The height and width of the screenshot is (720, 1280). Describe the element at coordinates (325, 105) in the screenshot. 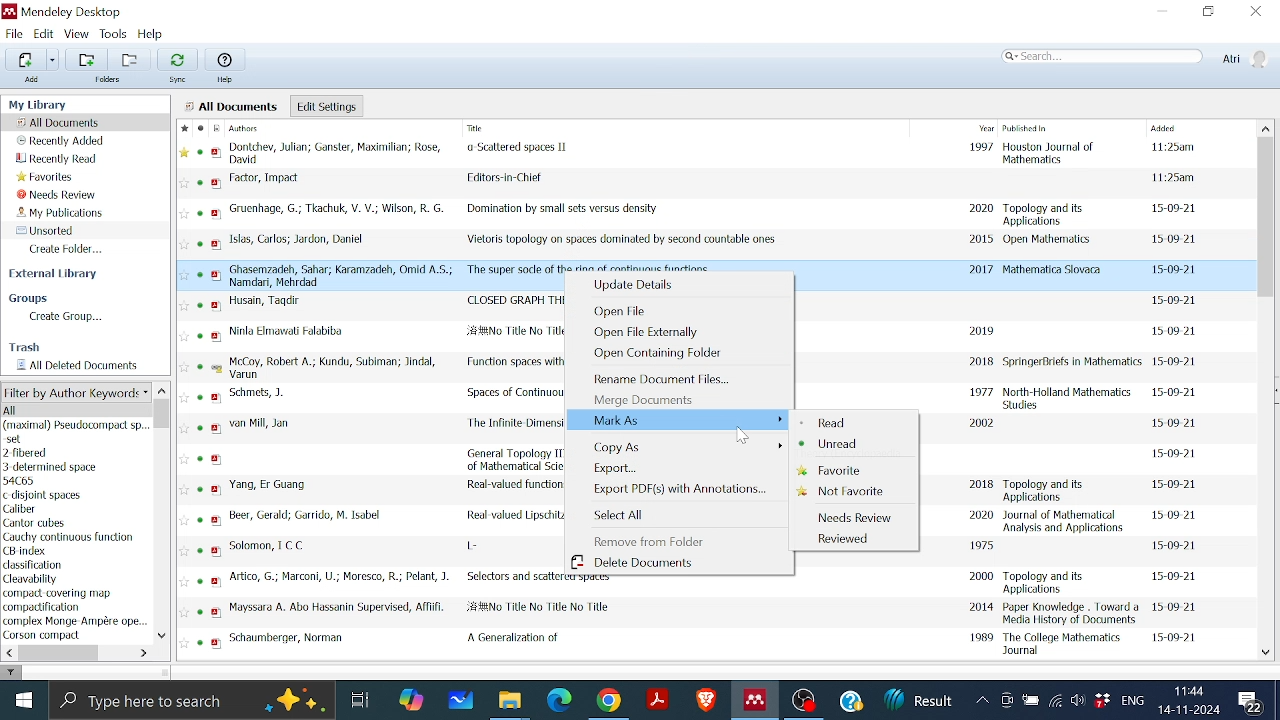

I see `Edit settings` at that location.